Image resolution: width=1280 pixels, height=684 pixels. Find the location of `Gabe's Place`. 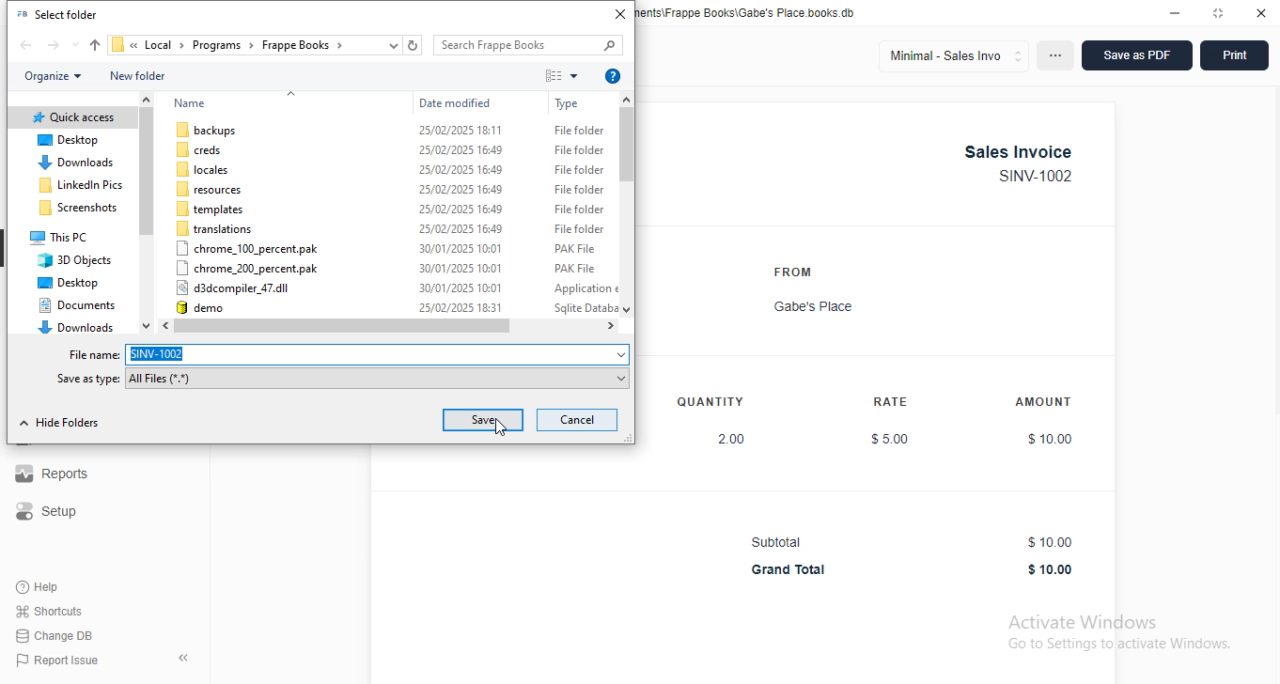

Gabe's Place is located at coordinates (814, 307).